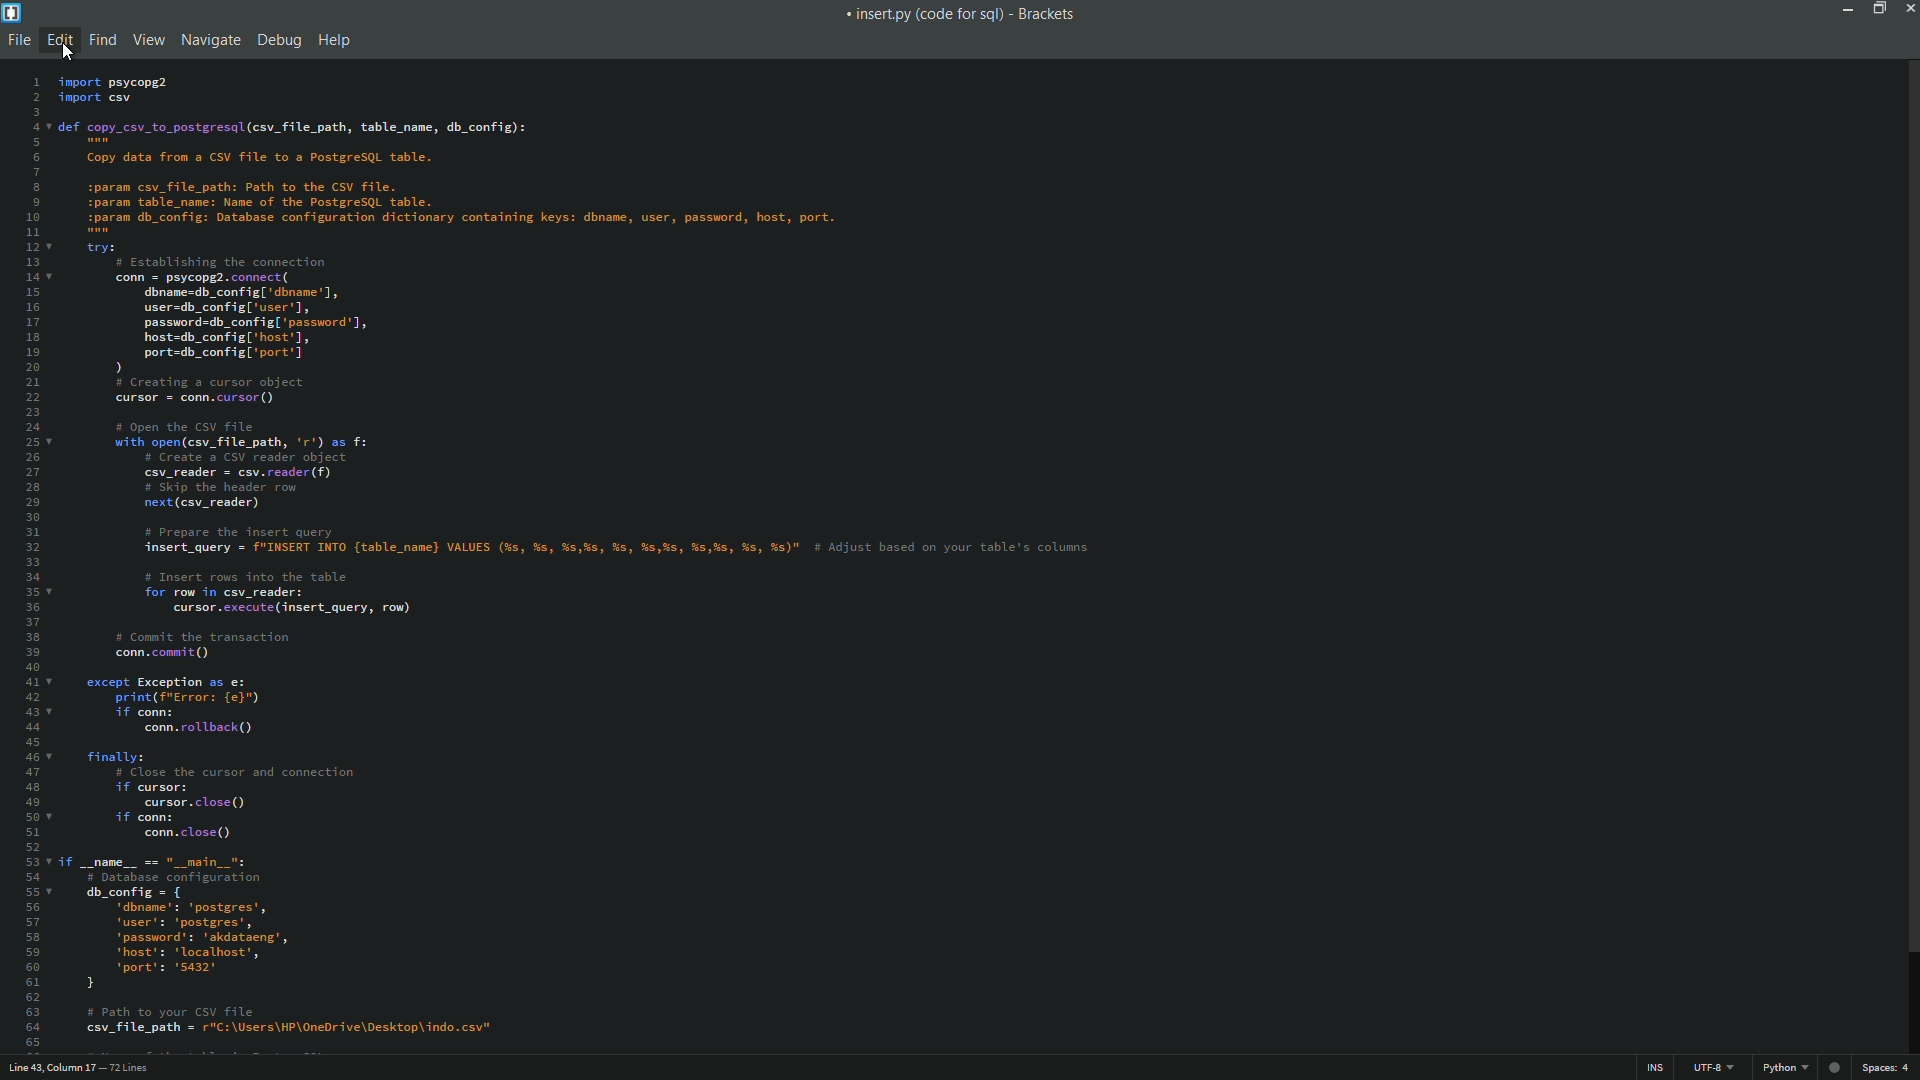 Image resolution: width=1920 pixels, height=1080 pixels. Describe the element at coordinates (679, 562) in the screenshot. I see `code` at that location.